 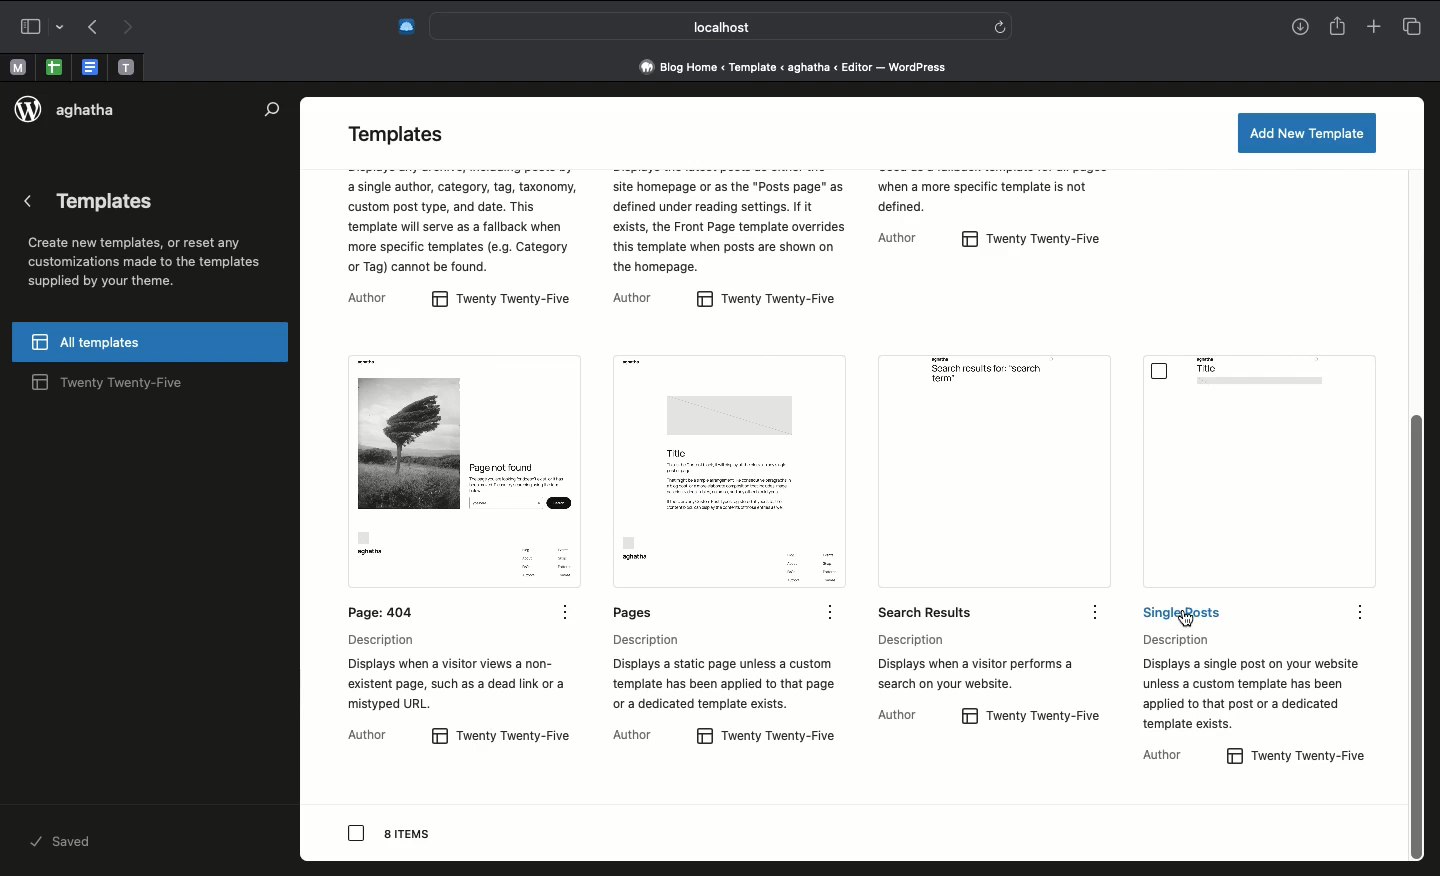 What do you see at coordinates (404, 26) in the screenshot?
I see `Extensions` at bounding box center [404, 26].